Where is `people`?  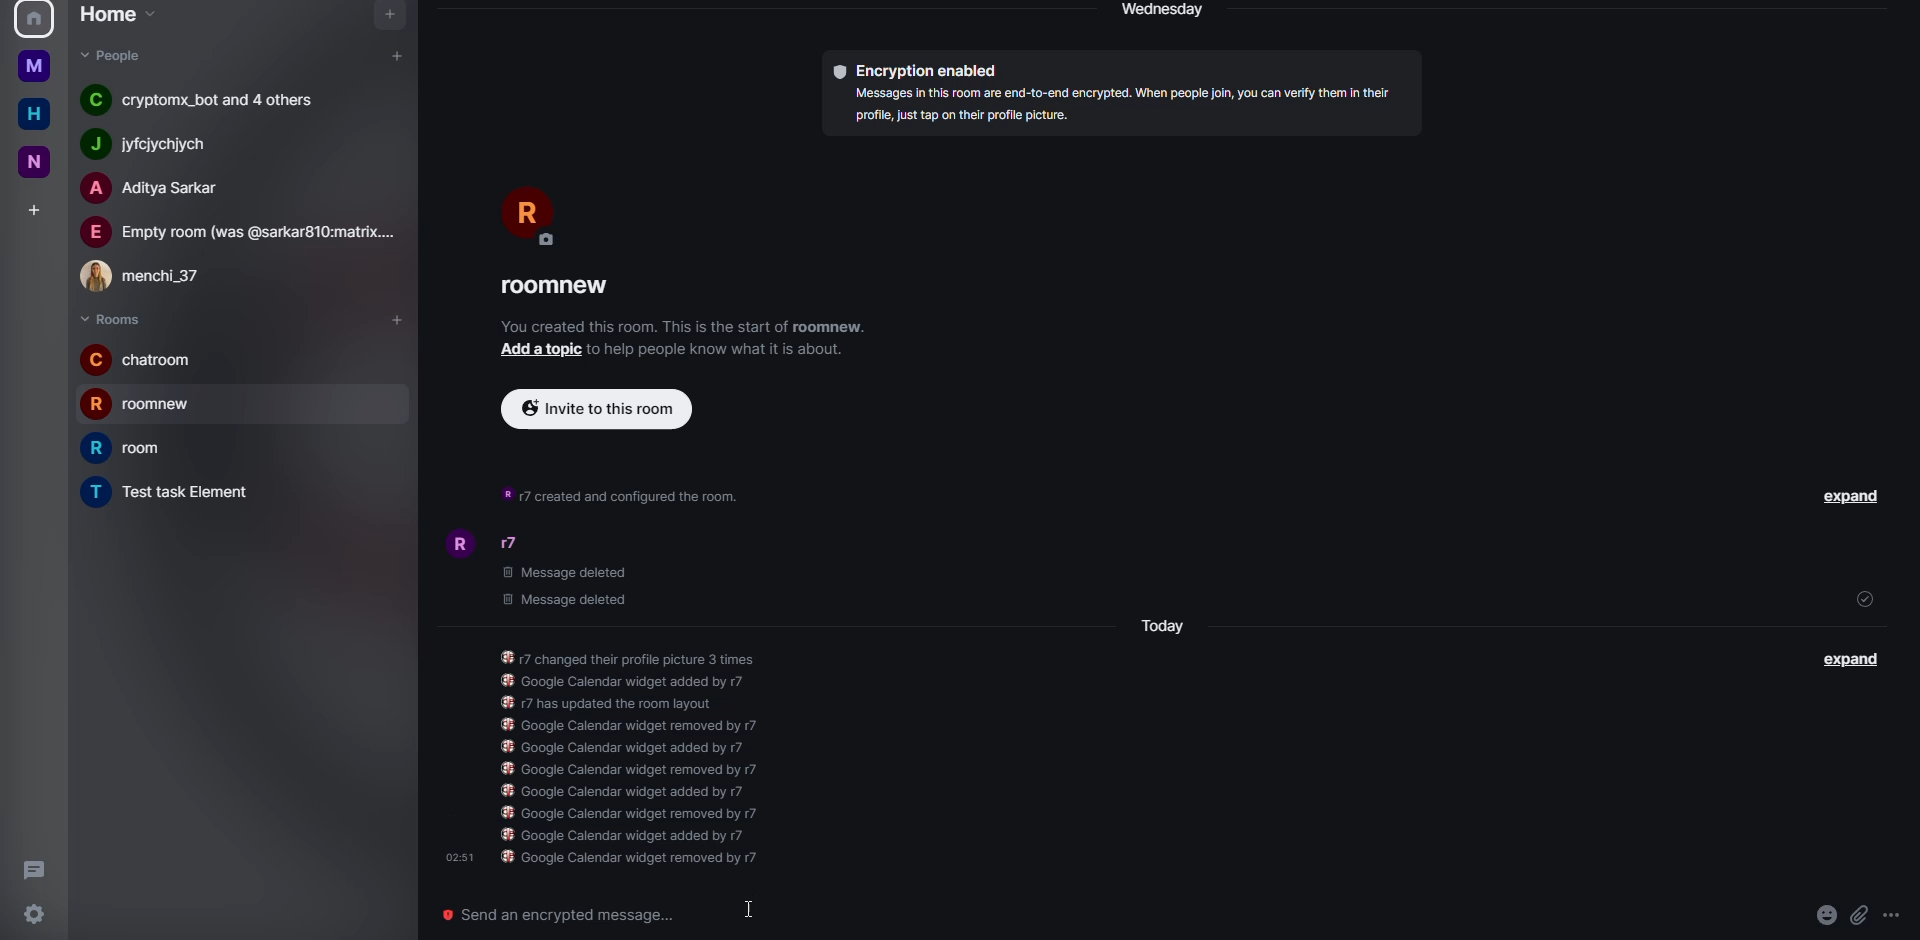
people is located at coordinates (112, 57).